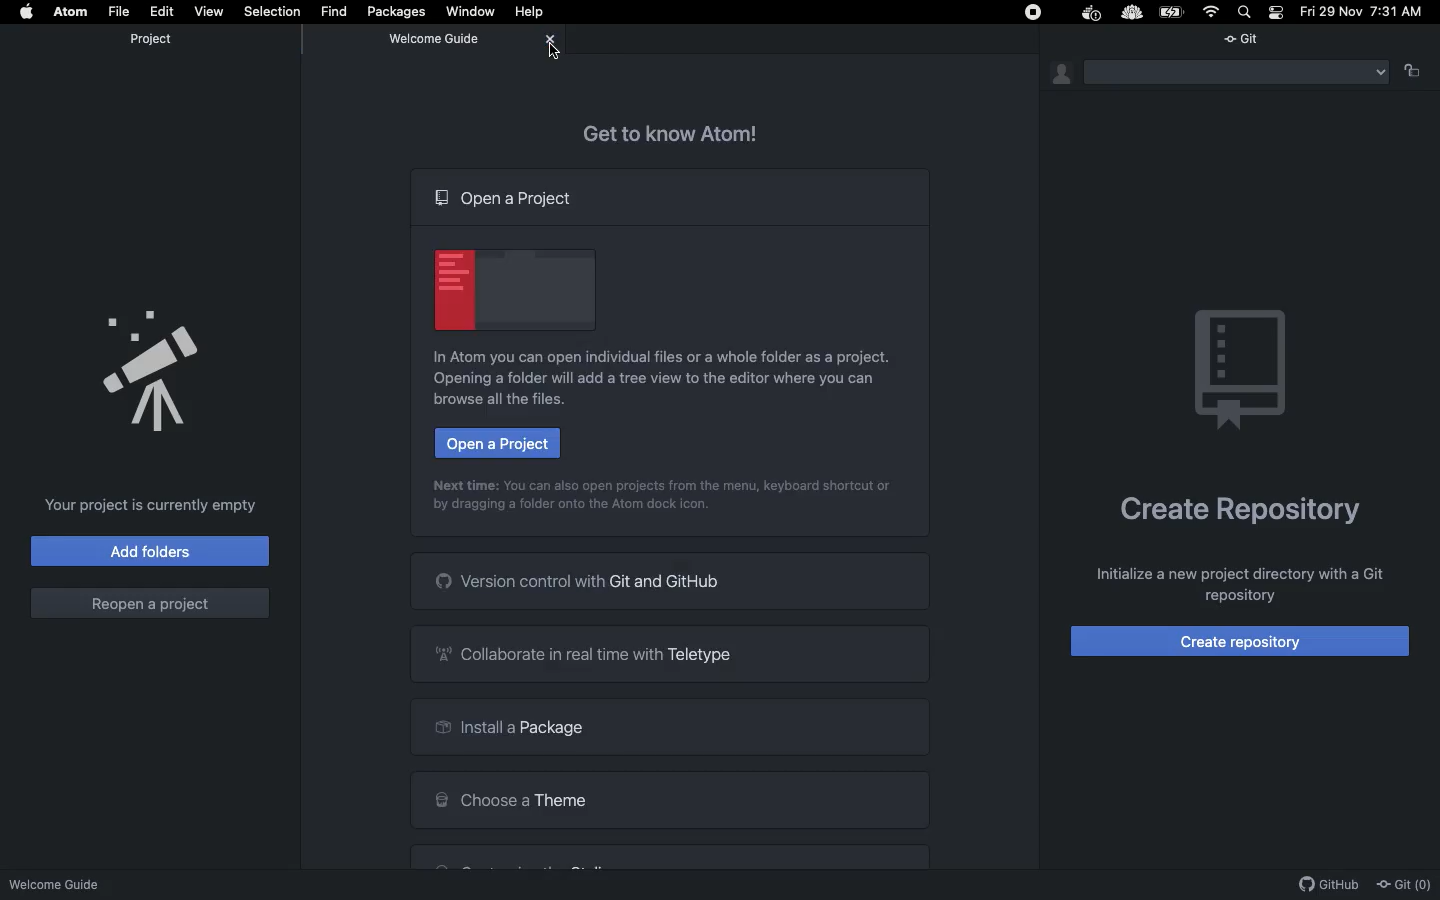 This screenshot has height=900, width=1440. I want to click on Project, so click(150, 43).